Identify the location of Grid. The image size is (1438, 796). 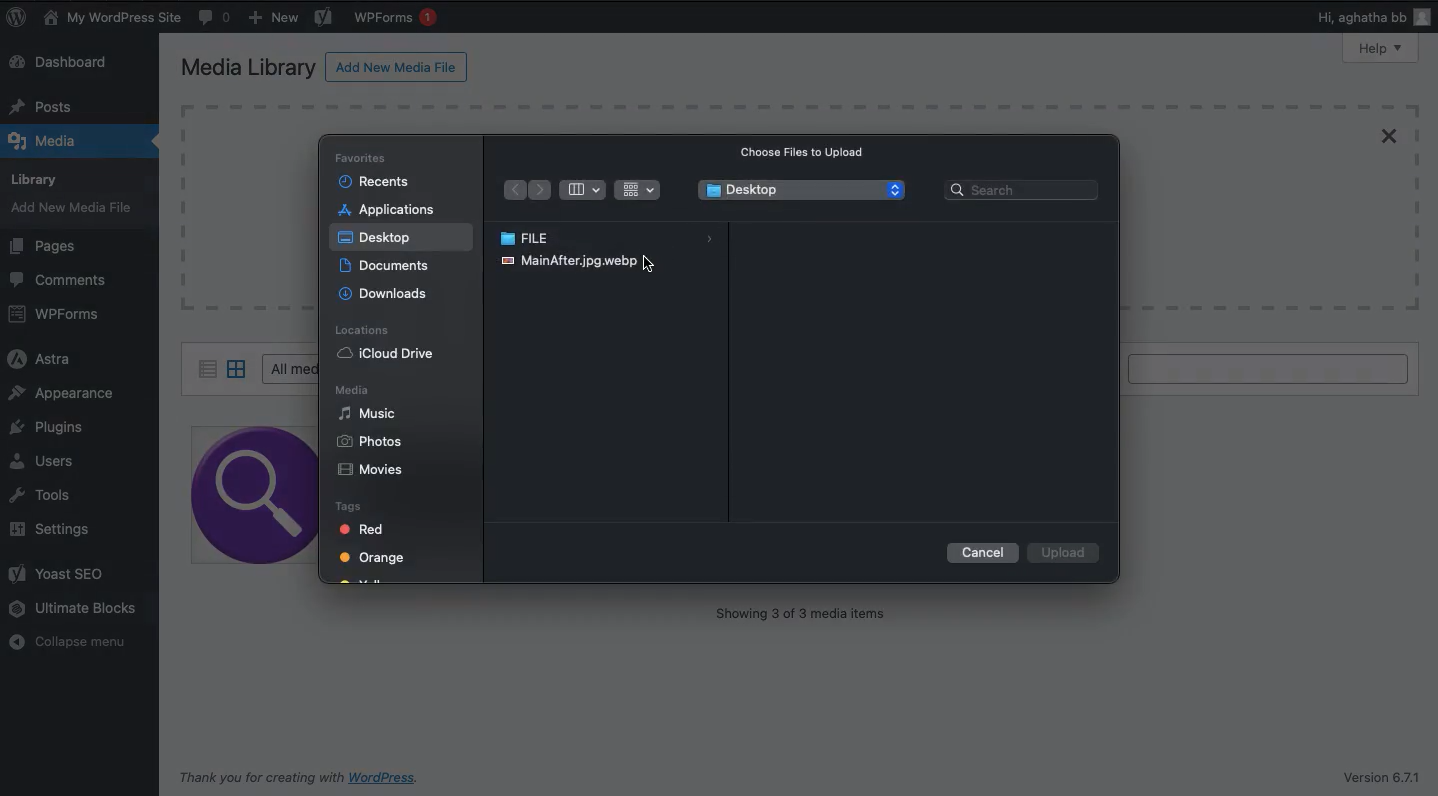
(636, 192).